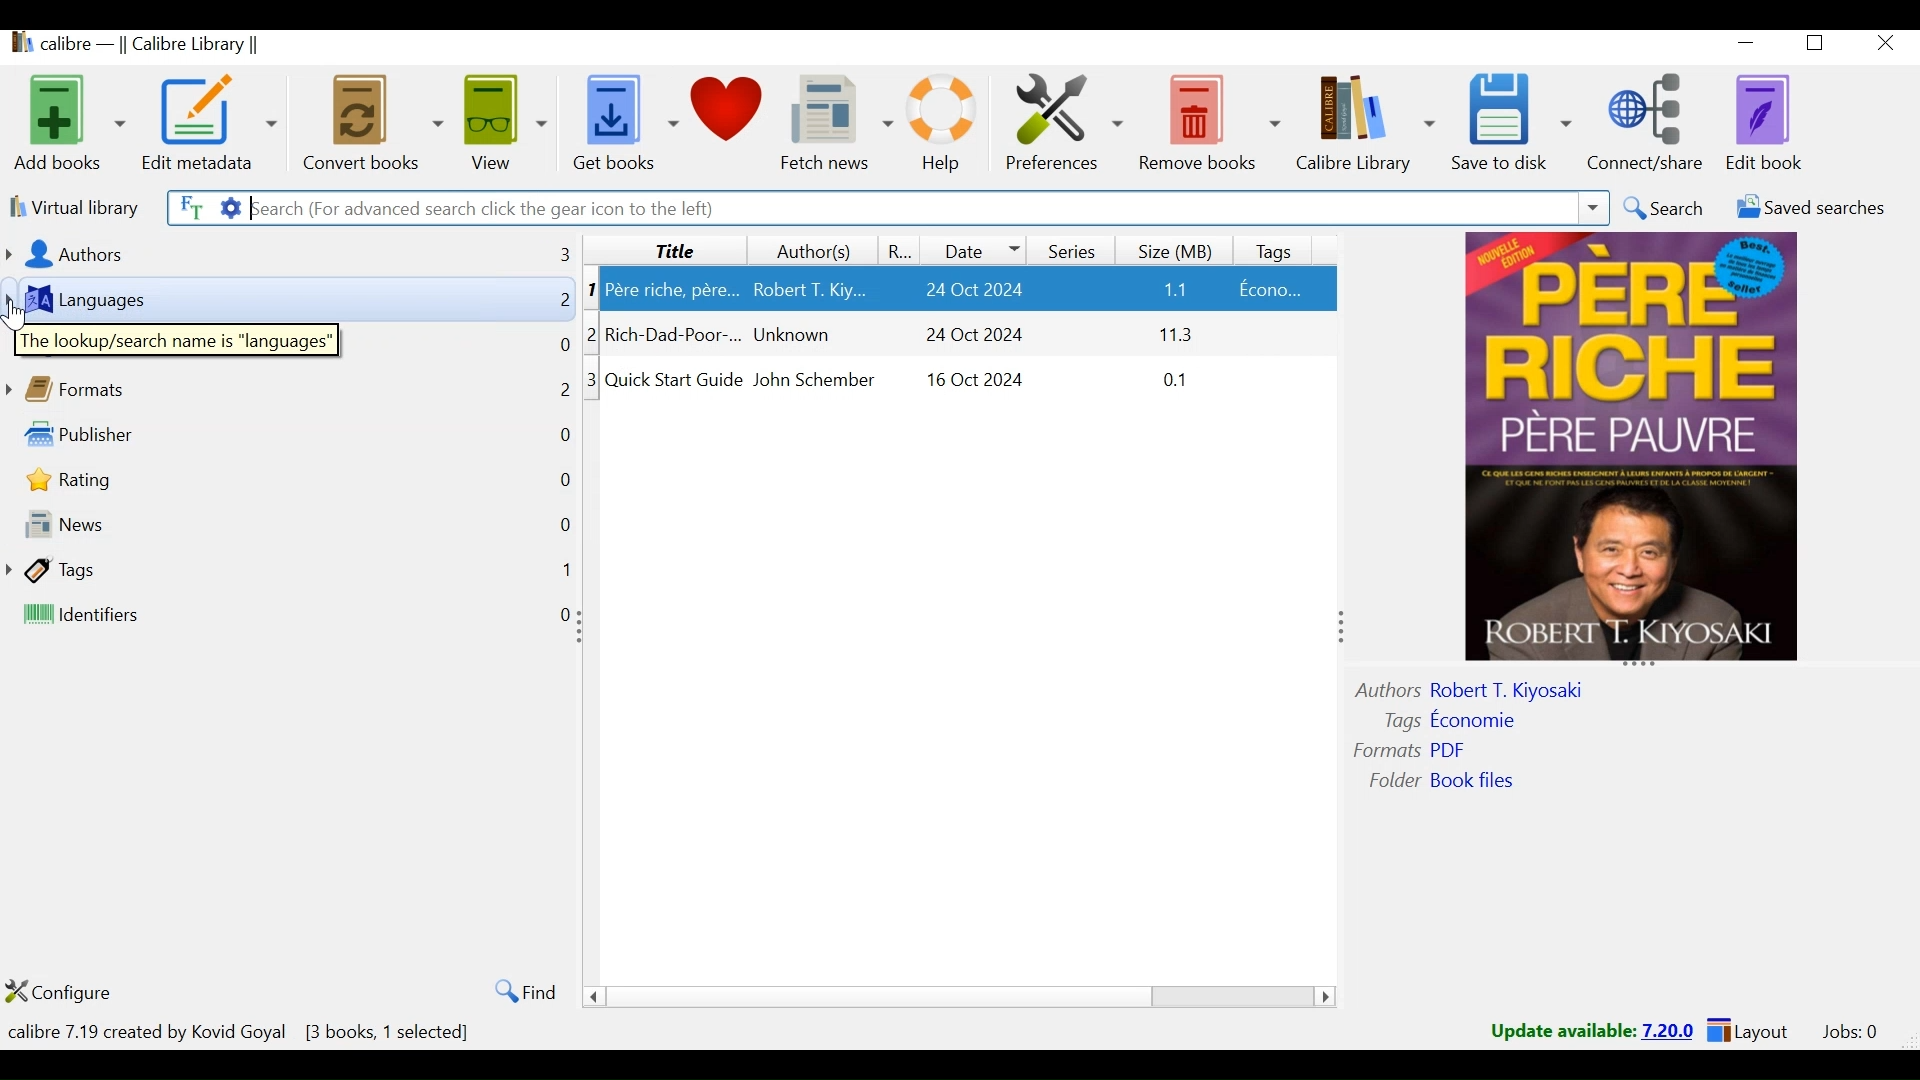 The width and height of the screenshot is (1920, 1080). Describe the element at coordinates (560, 616) in the screenshot. I see `0:` at that location.